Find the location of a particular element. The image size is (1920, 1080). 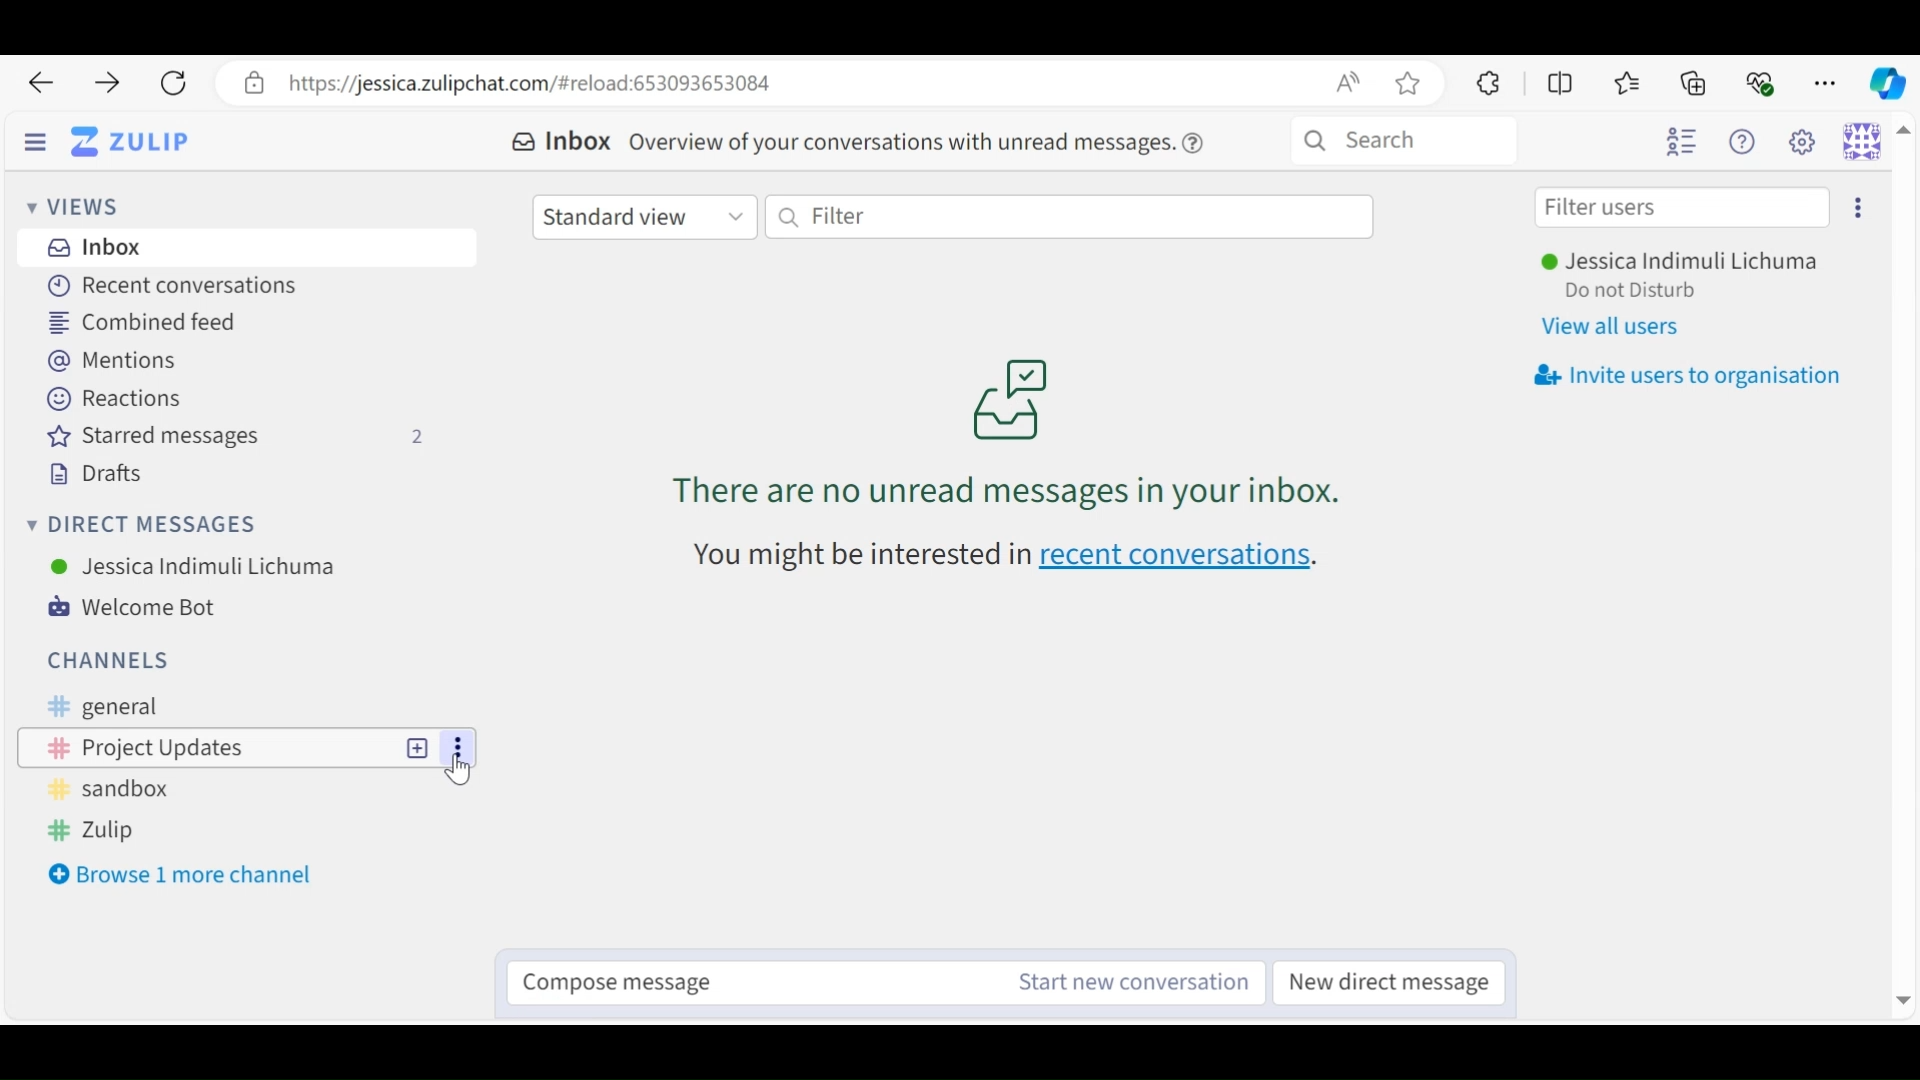

Go back is located at coordinates (40, 83).